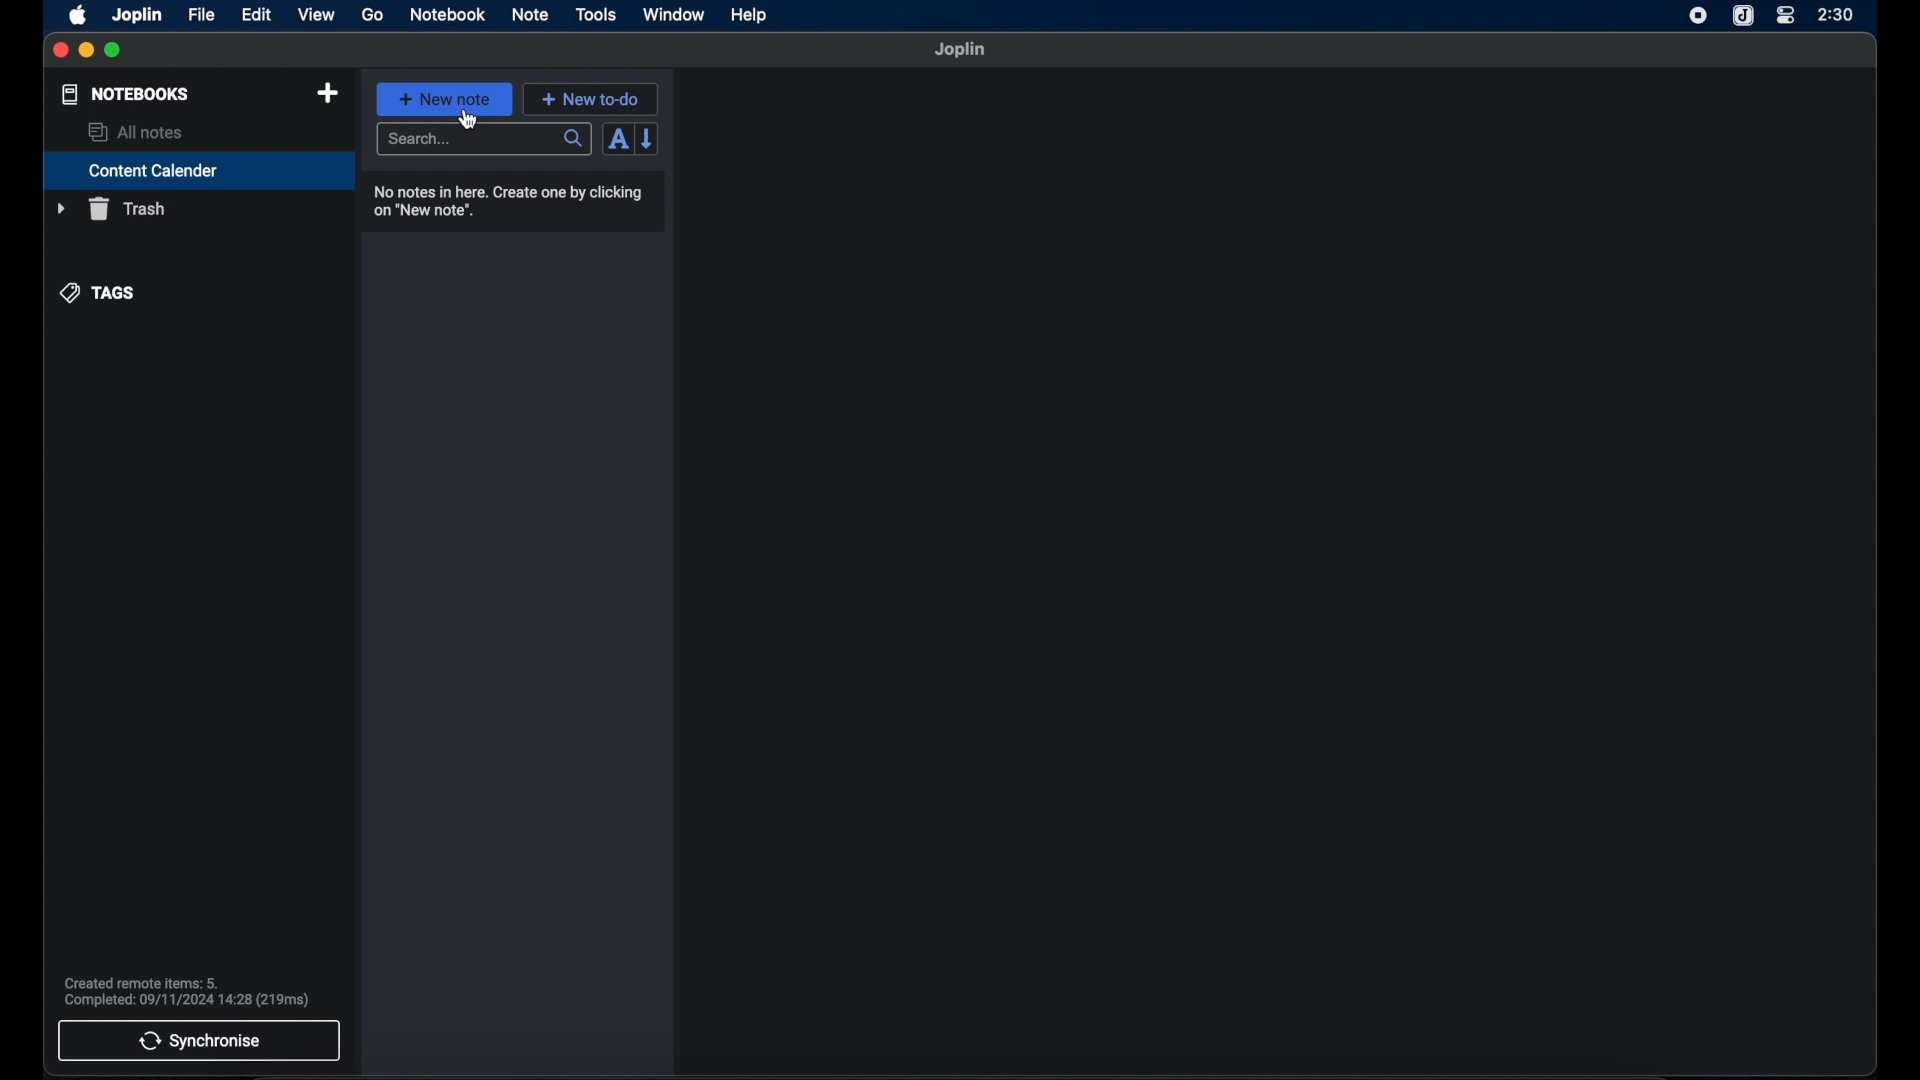 The width and height of the screenshot is (1920, 1080). I want to click on all notes, so click(137, 132).